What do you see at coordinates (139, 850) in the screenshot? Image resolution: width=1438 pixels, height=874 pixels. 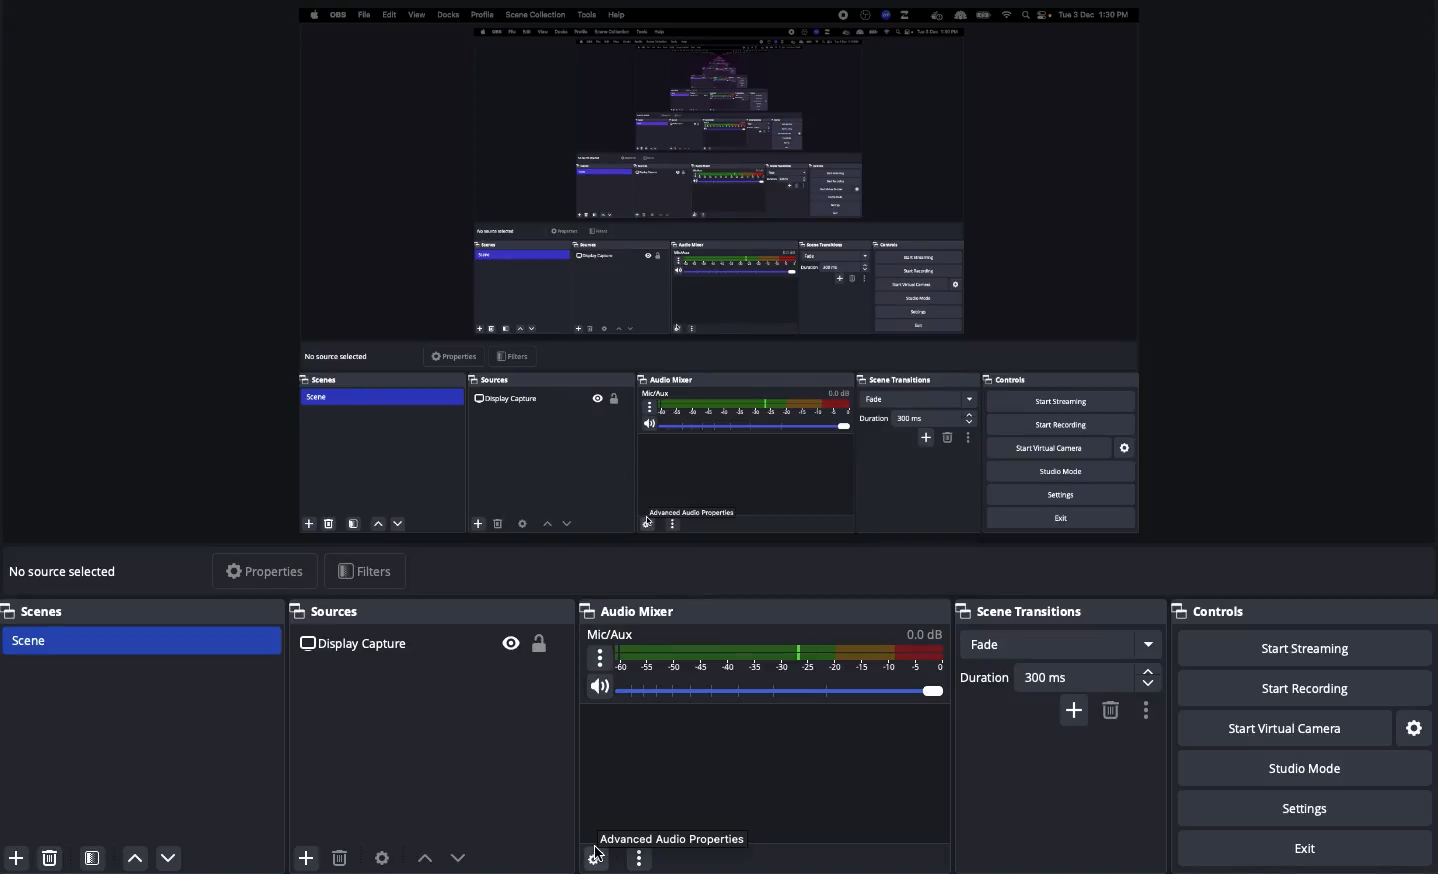 I see `move up` at bounding box center [139, 850].